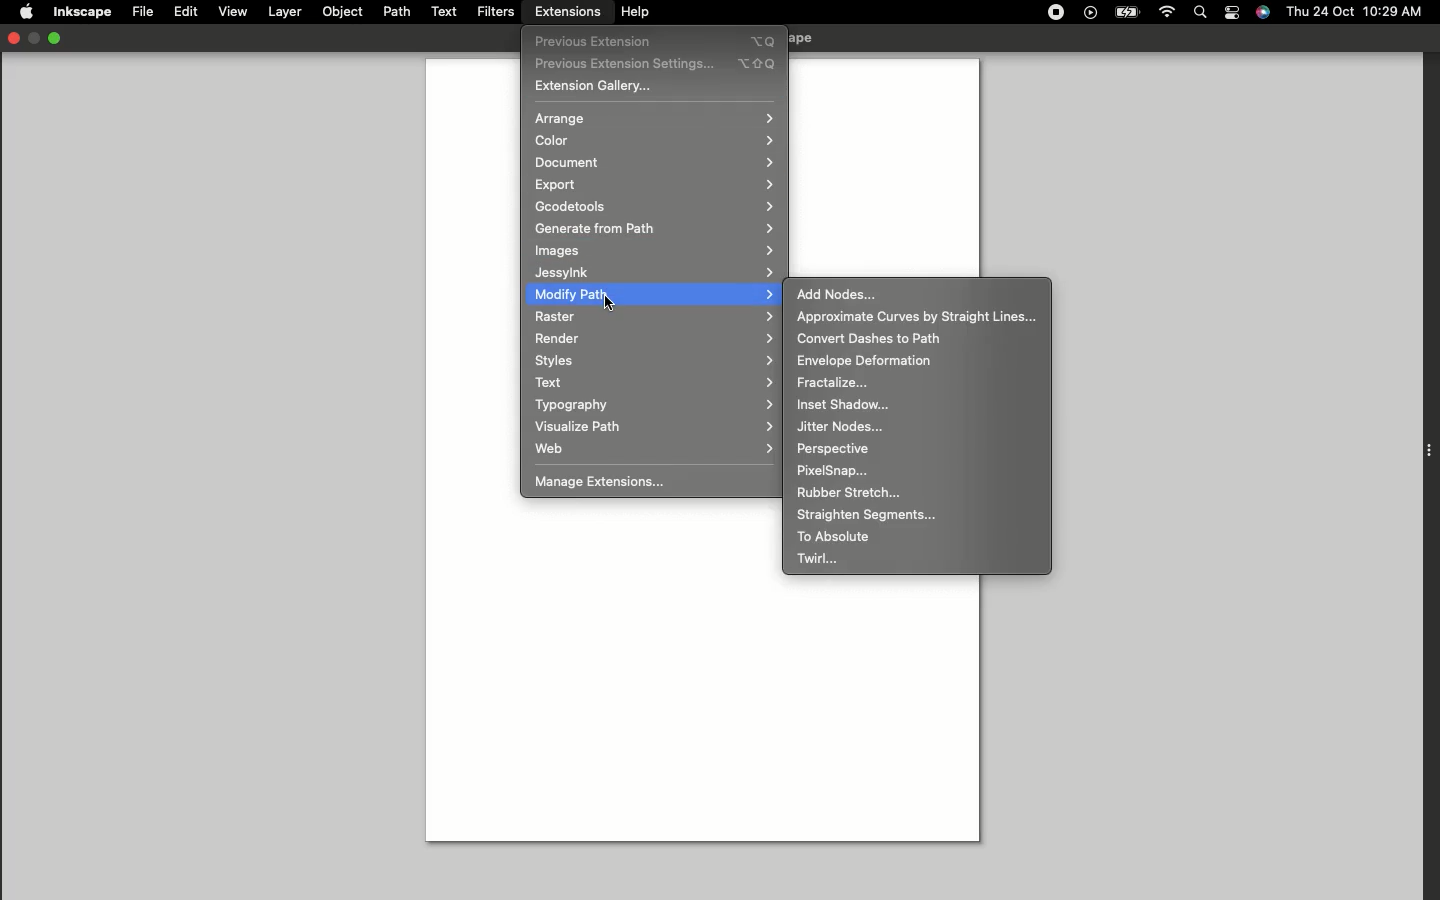 This screenshot has height=900, width=1440. I want to click on Close, so click(16, 40).